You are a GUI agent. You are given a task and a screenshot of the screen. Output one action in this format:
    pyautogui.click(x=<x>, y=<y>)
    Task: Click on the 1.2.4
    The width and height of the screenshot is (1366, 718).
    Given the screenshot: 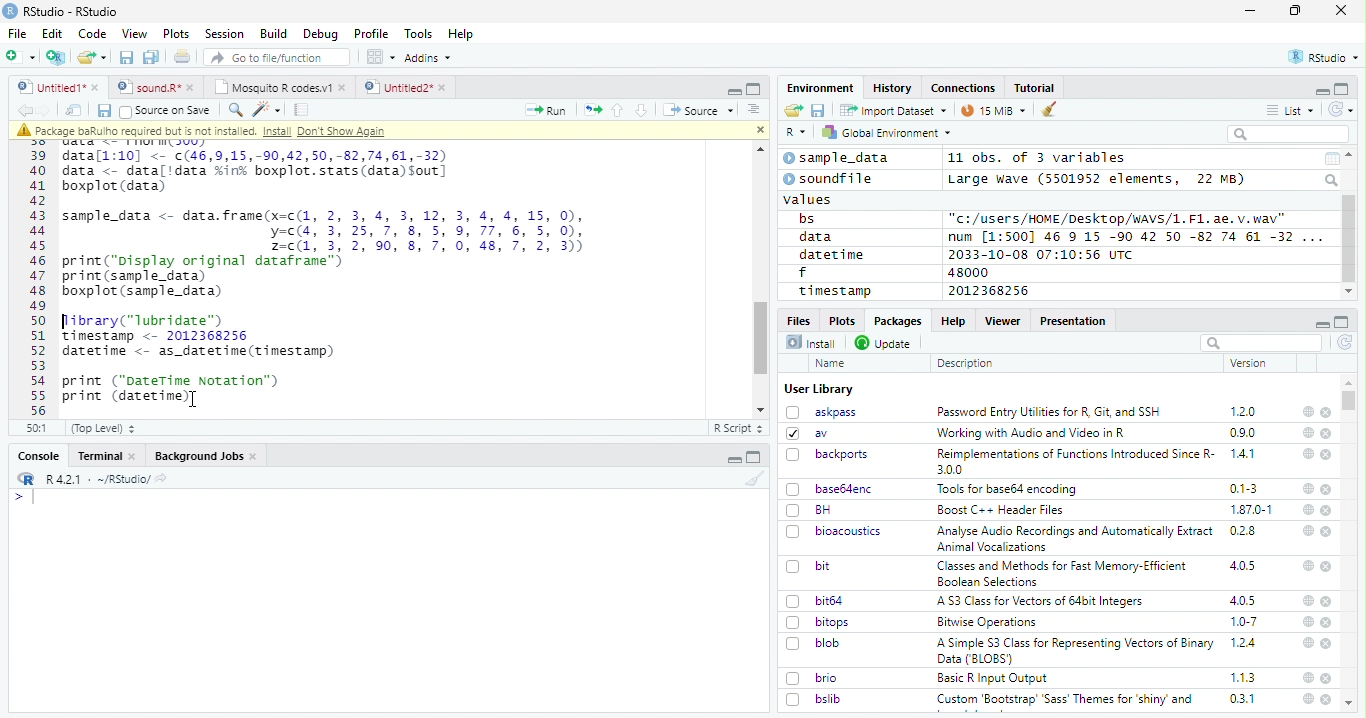 What is the action you would take?
    pyautogui.click(x=1245, y=642)
    